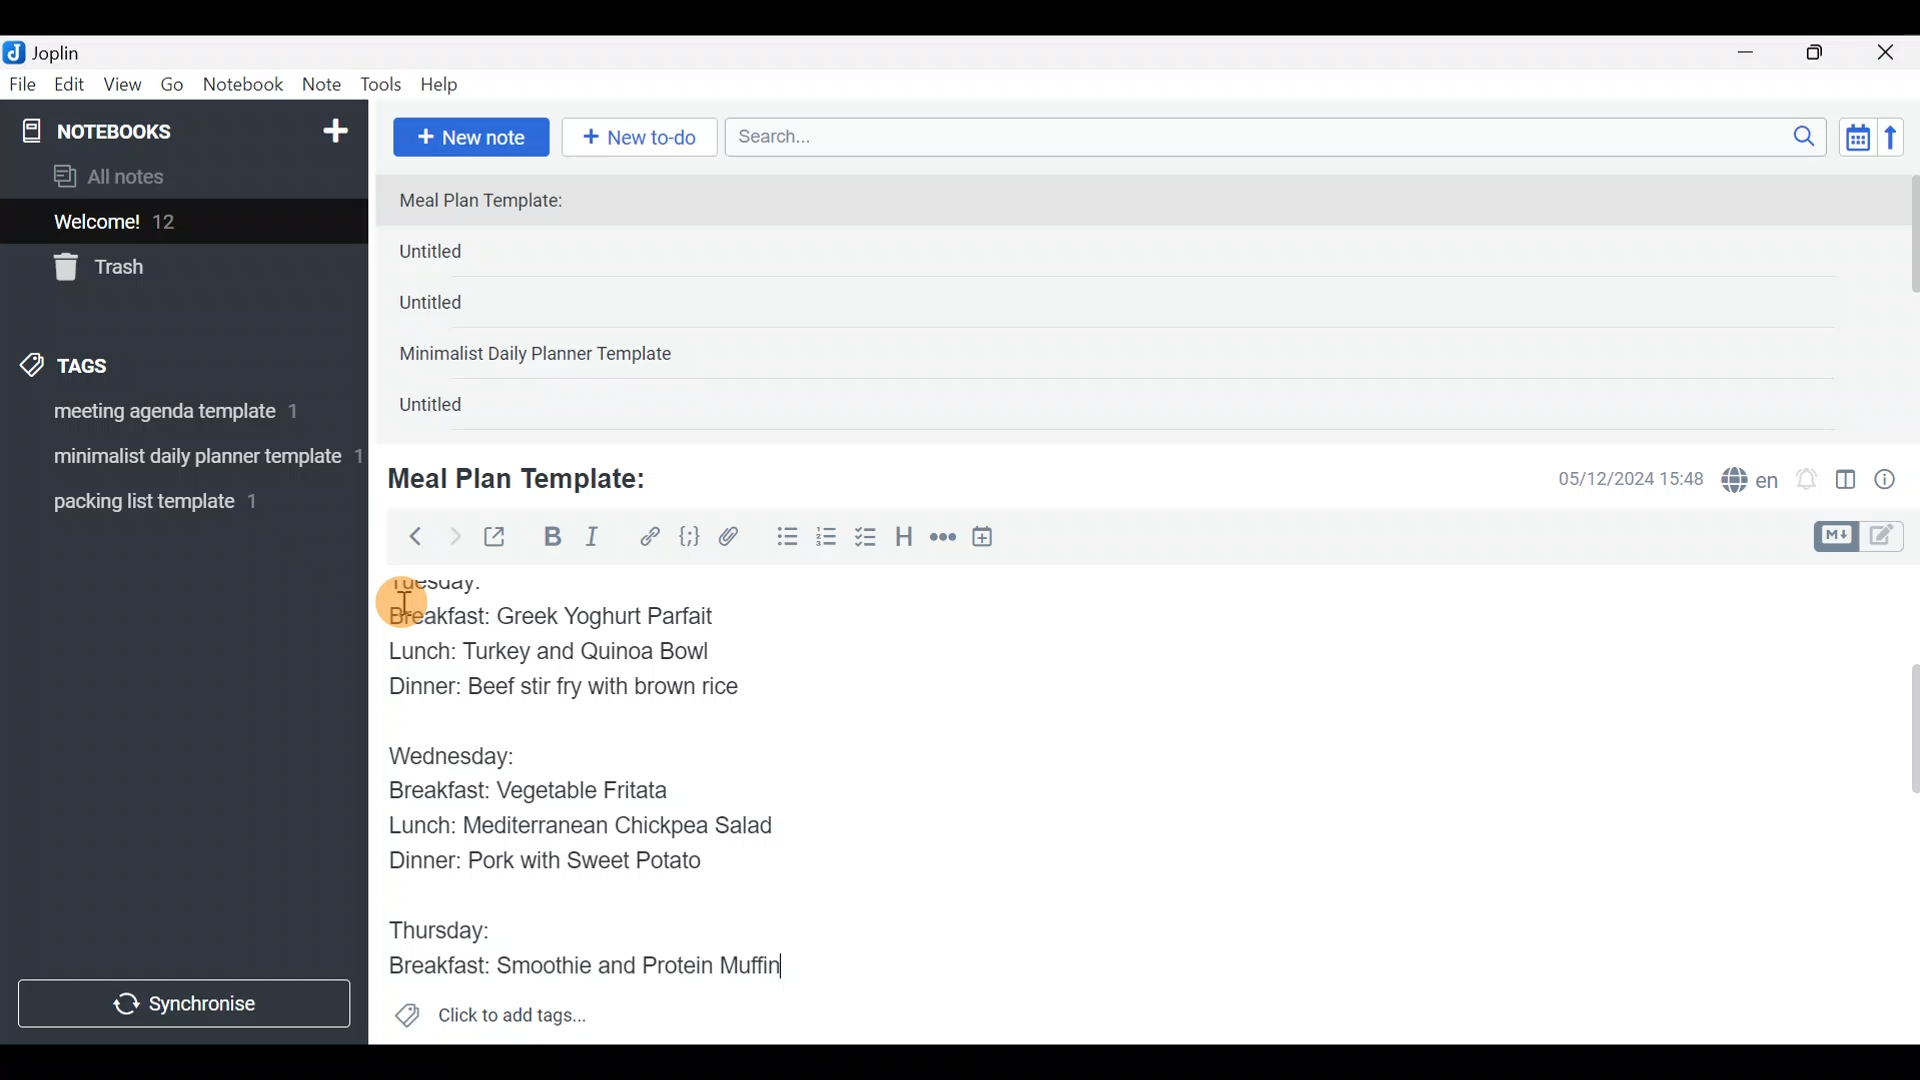  I want to click on New to-do, so click(644, 139).